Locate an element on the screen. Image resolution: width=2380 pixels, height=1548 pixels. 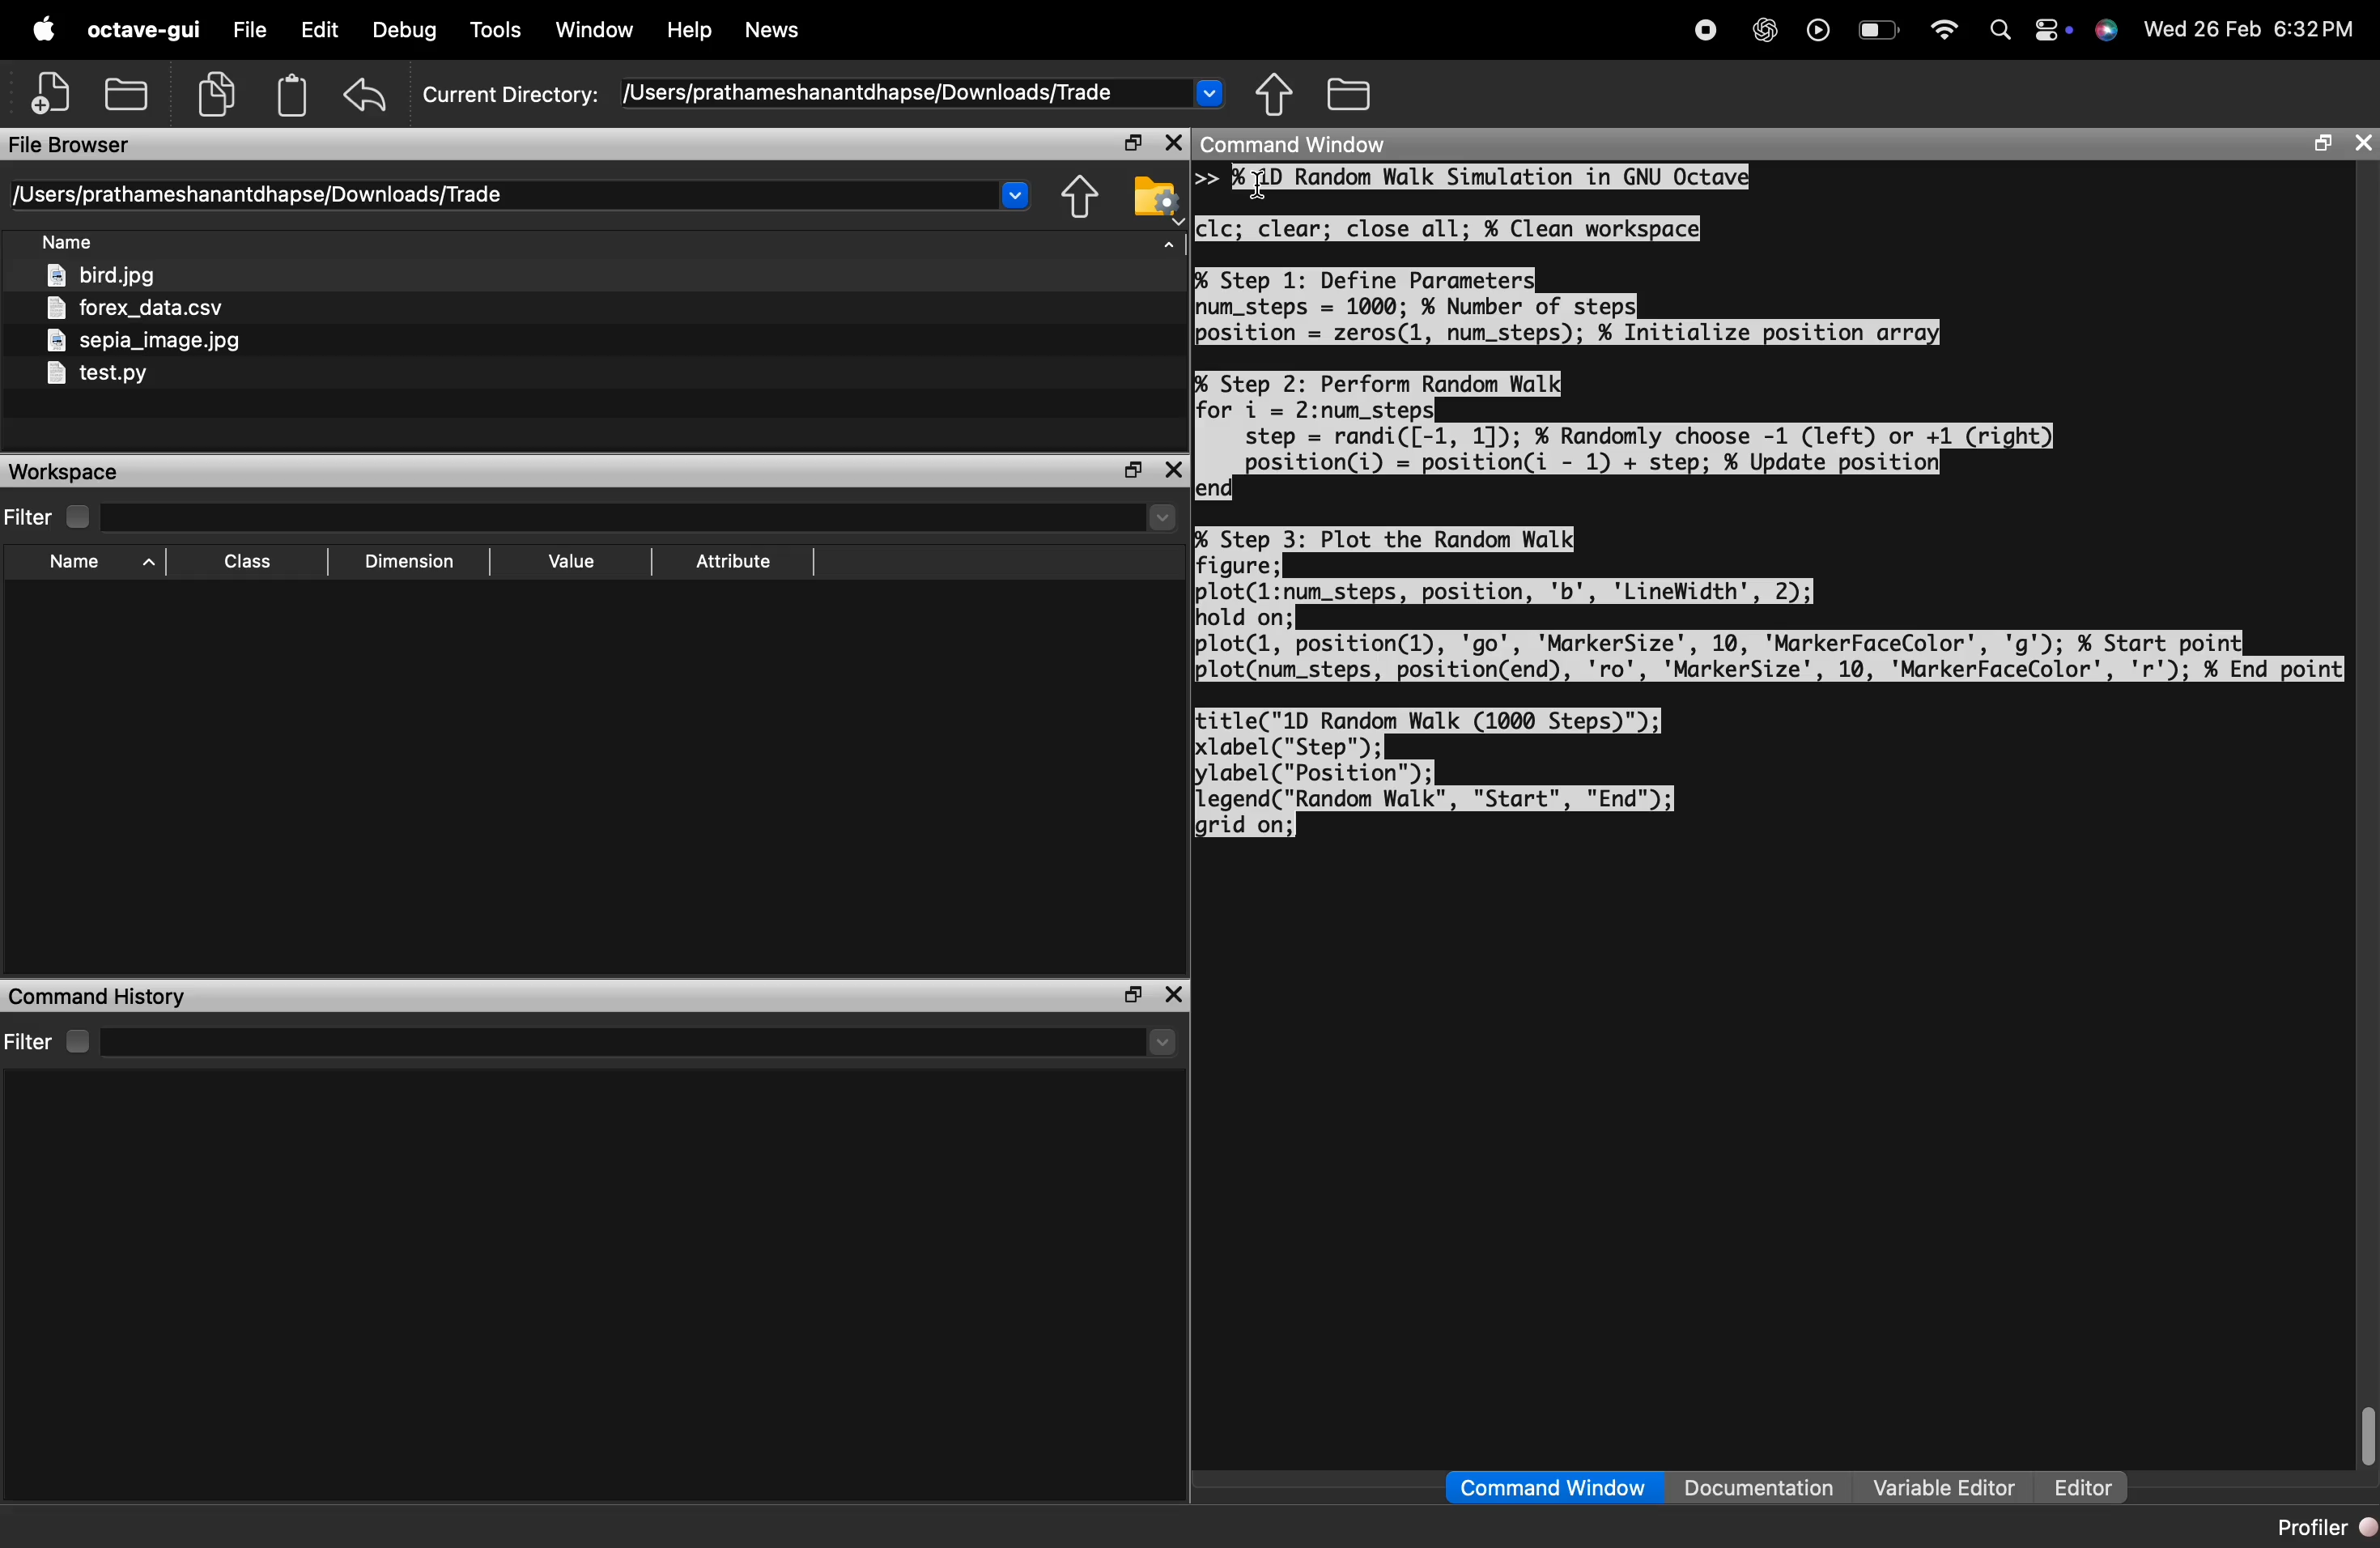
copy is located at coordinates (221, 92).